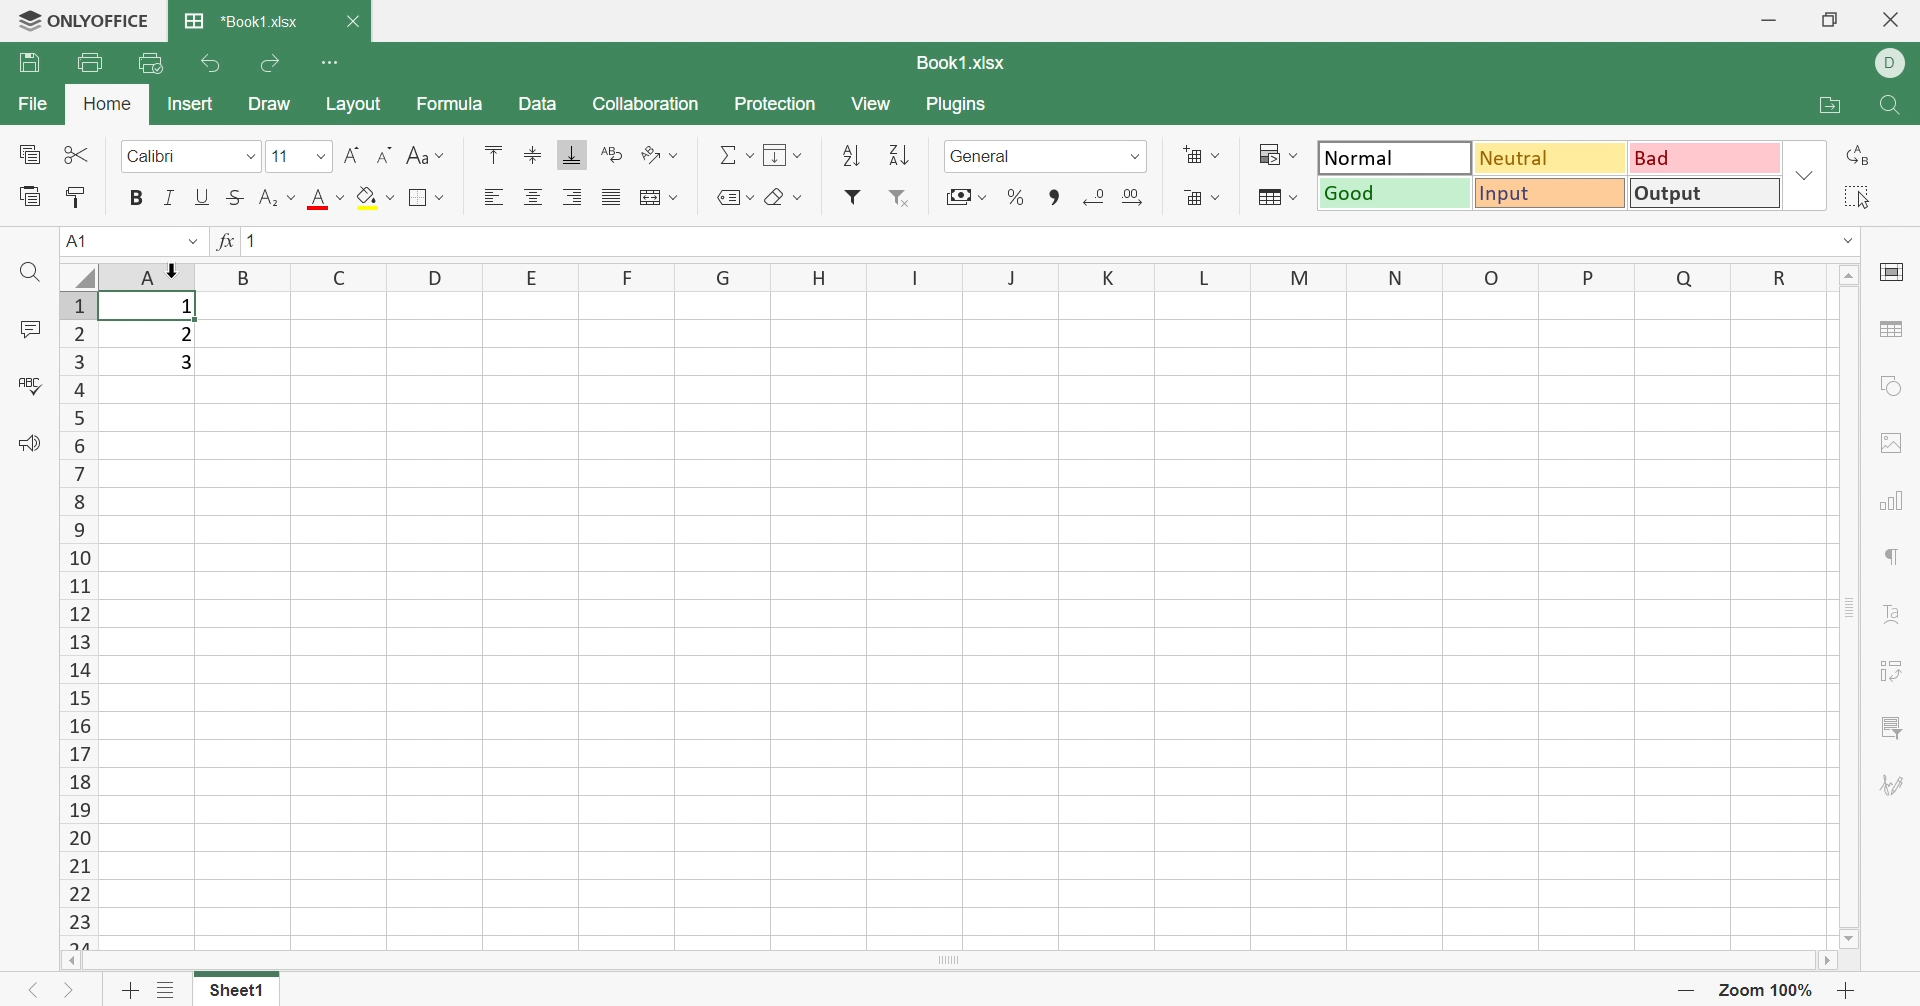 The image size is (1920, 1006). What do you see at coordinates (1897, 671) in the screenshot?
I see `Pivot table settings` at bounding box center [1897, 671].